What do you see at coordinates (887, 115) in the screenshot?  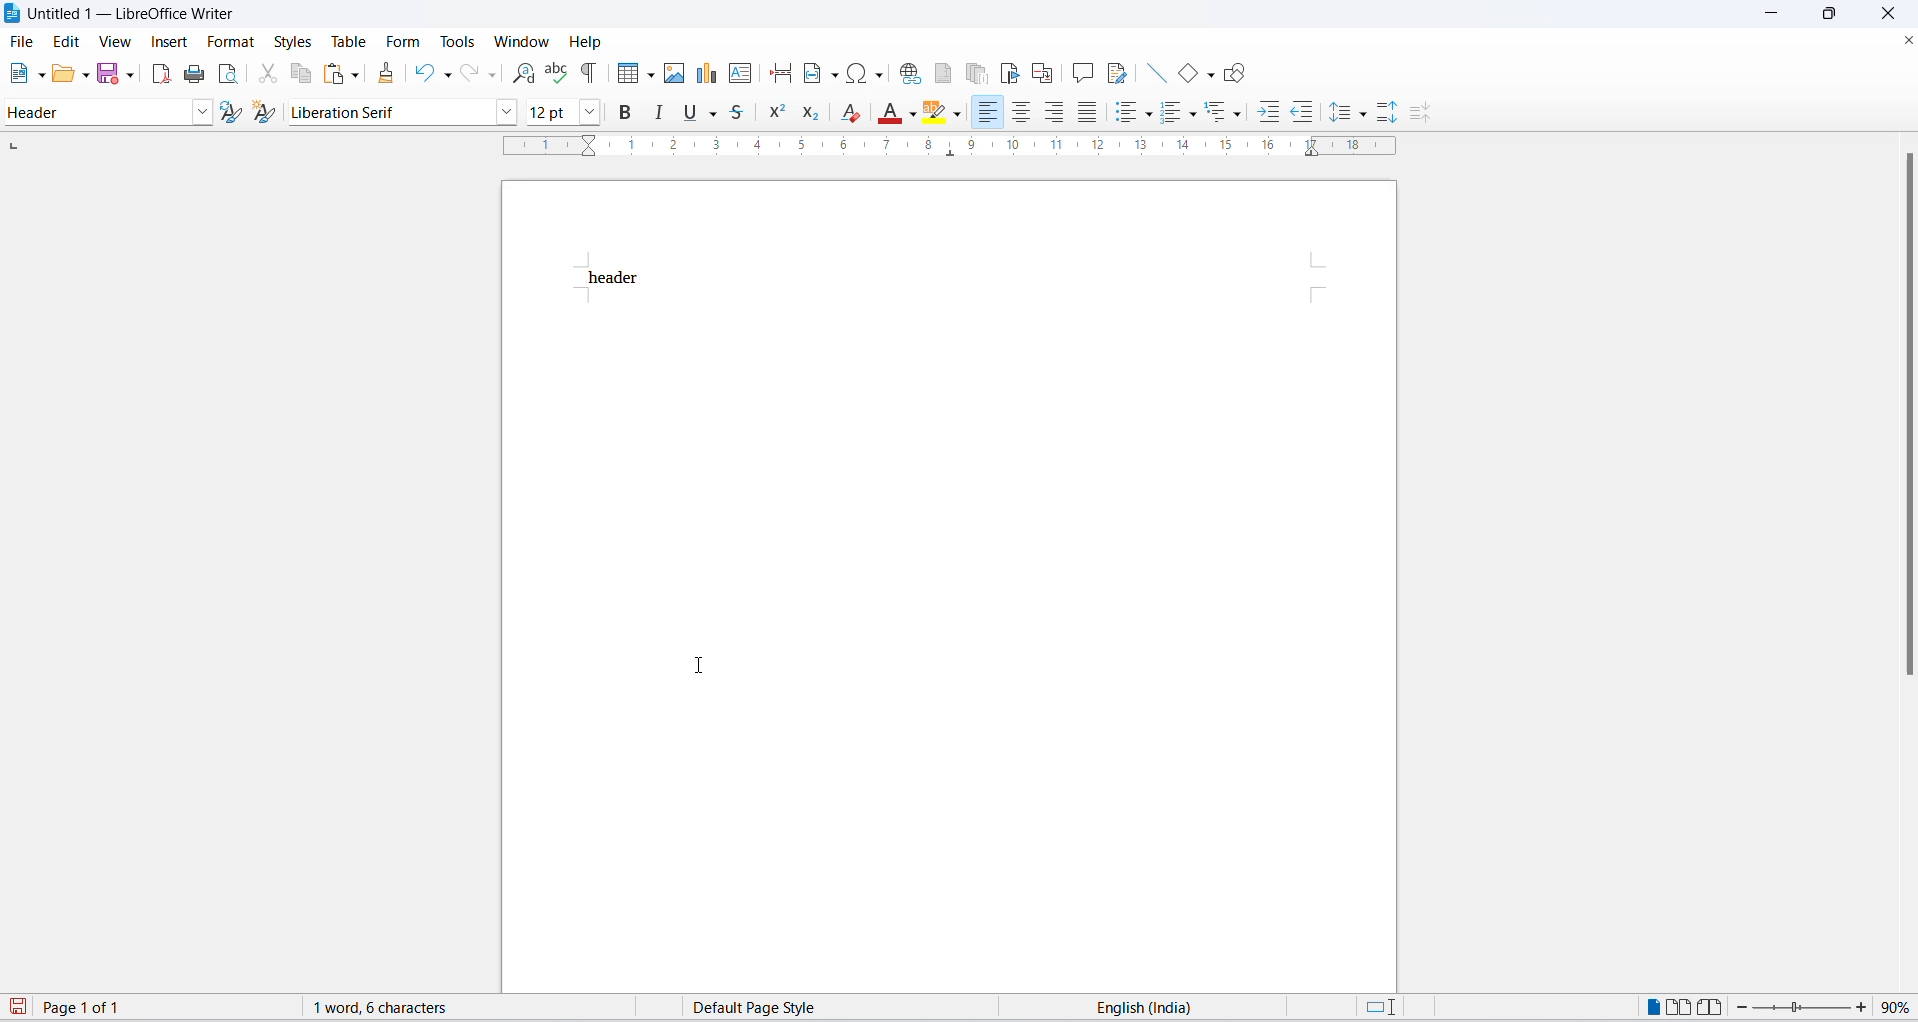 I see `font color` at bounding box center [887, 115].